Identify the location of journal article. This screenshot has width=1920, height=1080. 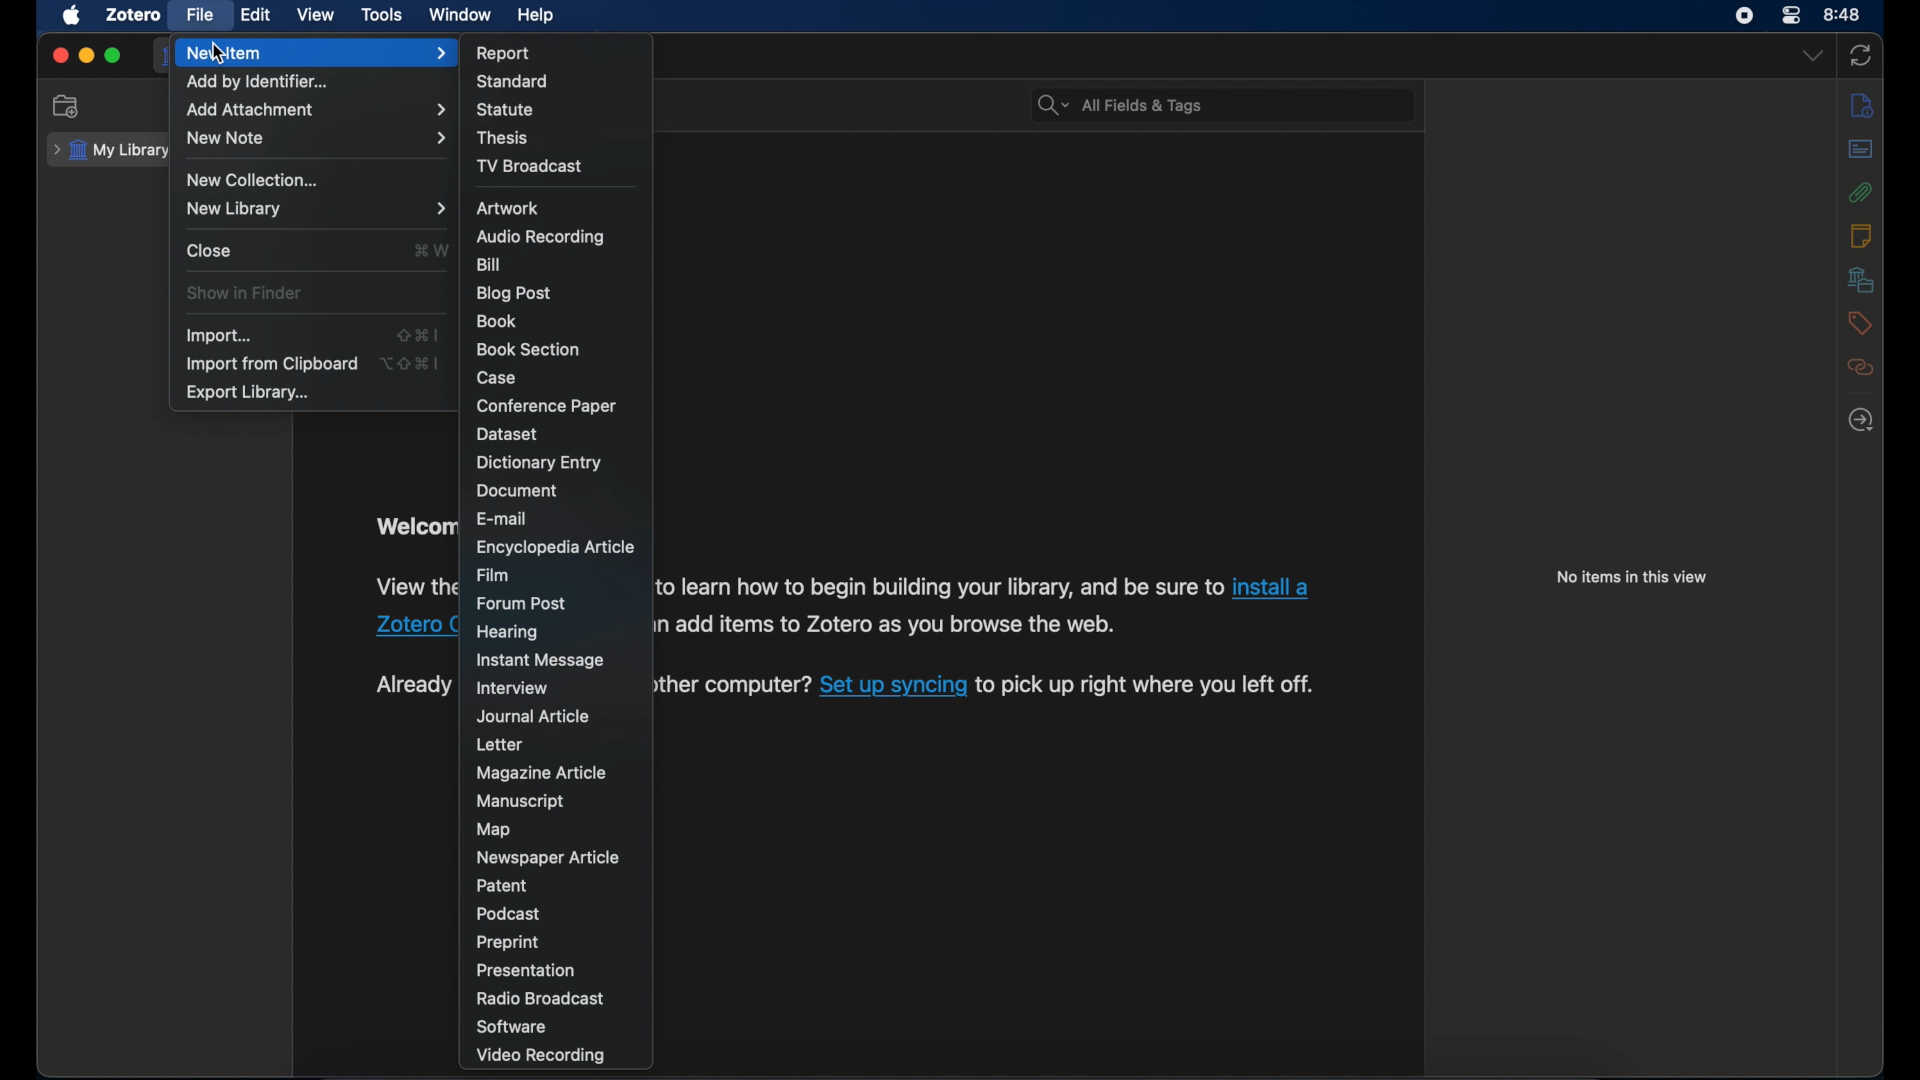
(532, 717).